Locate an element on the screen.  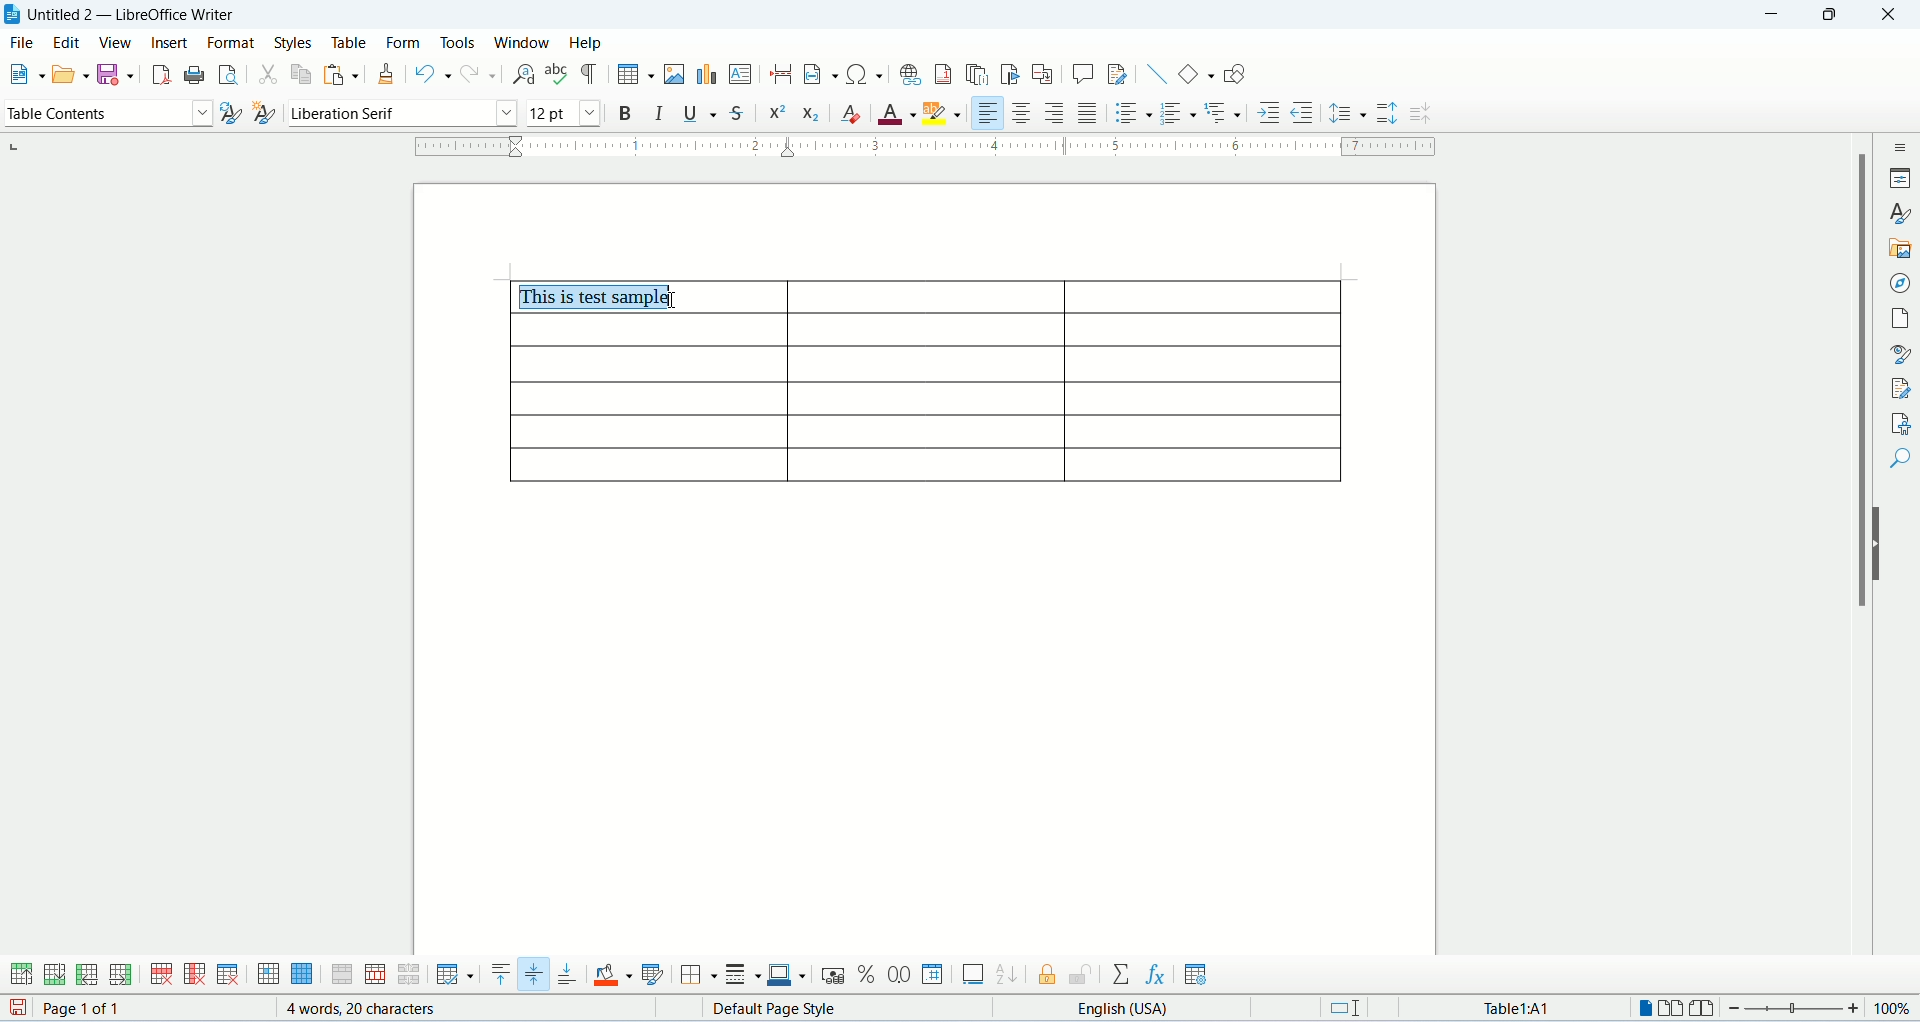
outline format is located at coordinates (1226, 113).